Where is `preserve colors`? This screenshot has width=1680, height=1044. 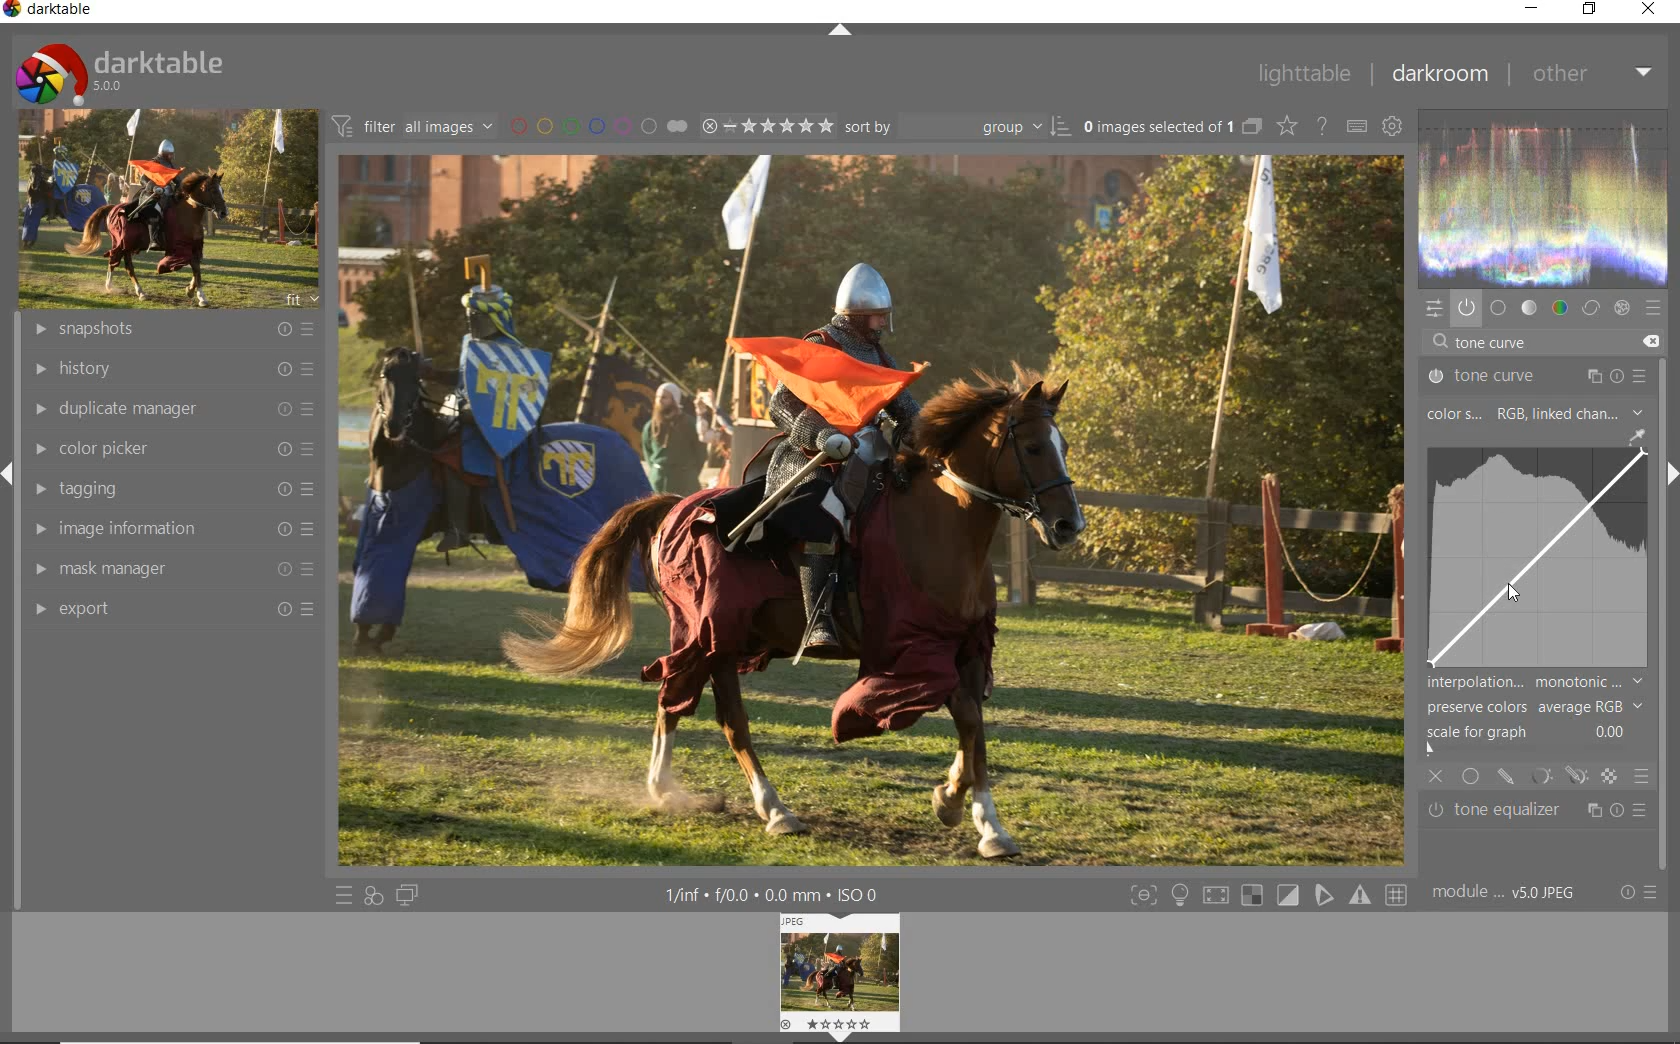 preserve colors is located at coordinates (1534, 707).